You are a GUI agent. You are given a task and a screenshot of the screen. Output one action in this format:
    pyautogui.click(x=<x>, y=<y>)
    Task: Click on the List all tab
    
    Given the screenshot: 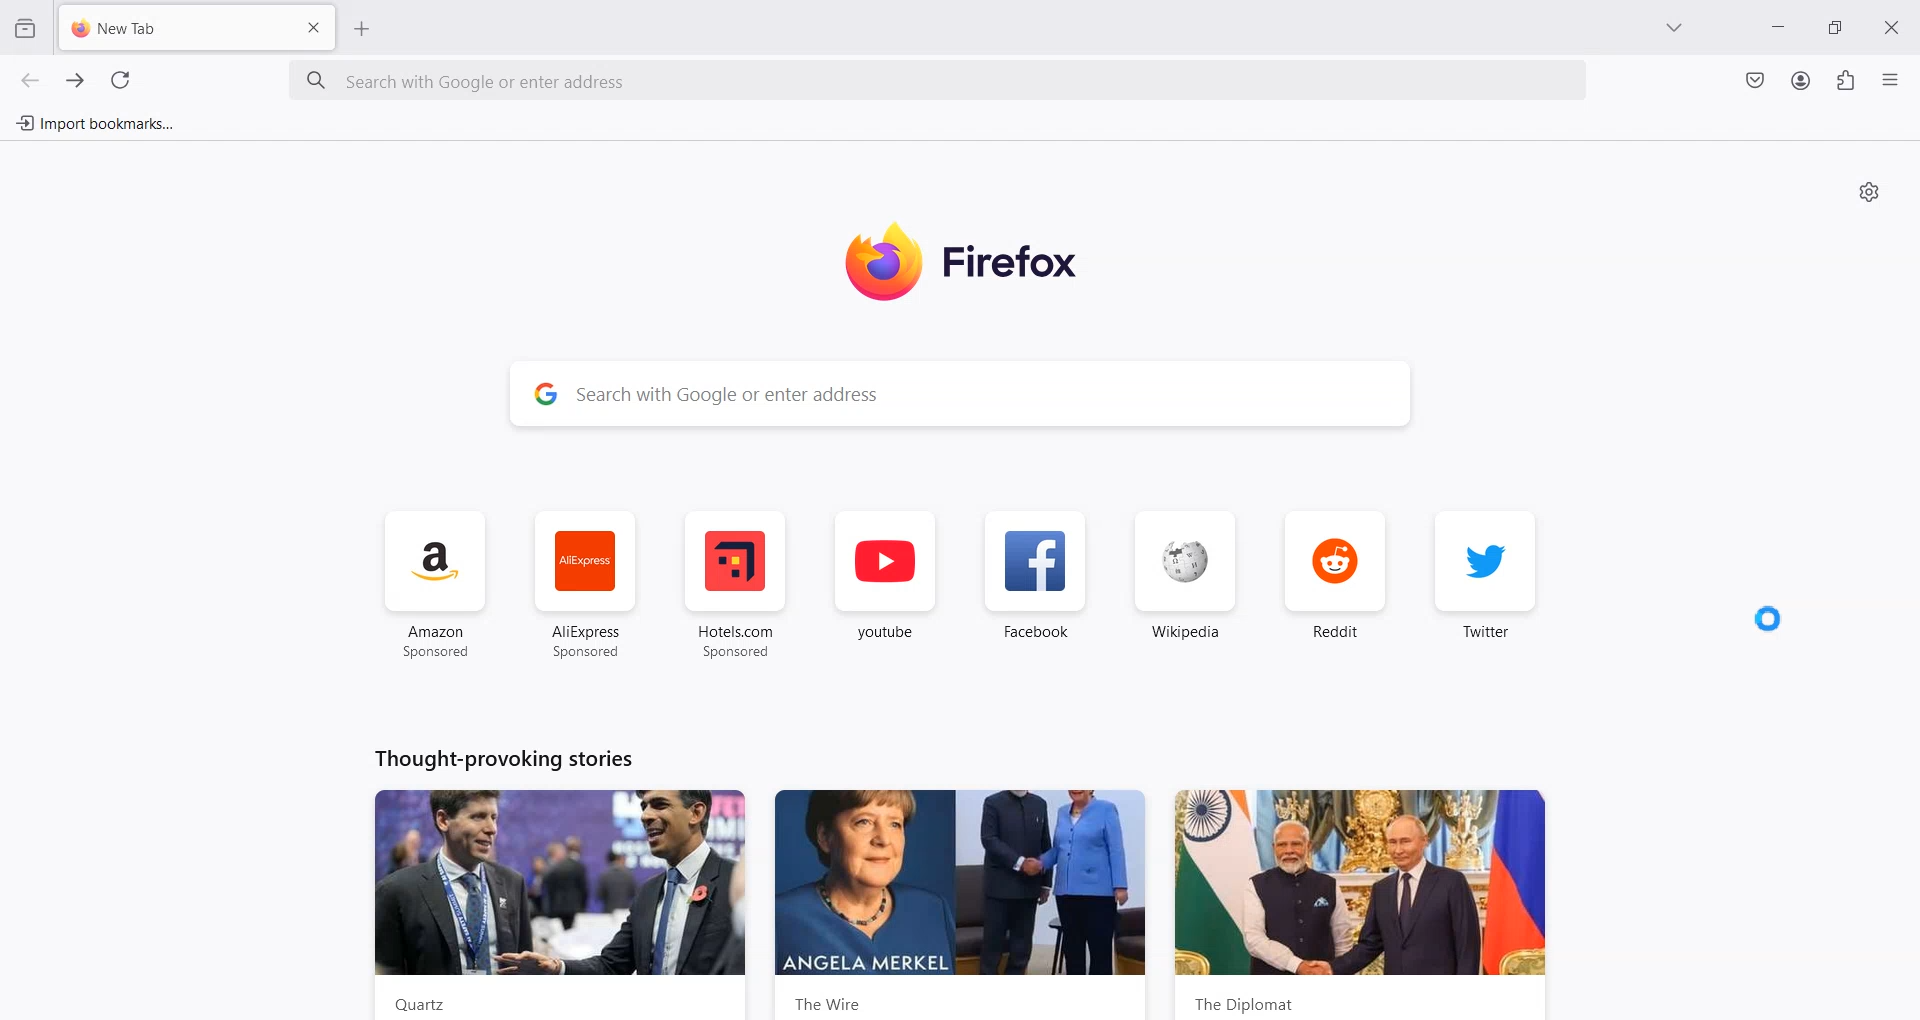 What is the action you would take?
    pyautogui.click(x=1675, y=29)
    